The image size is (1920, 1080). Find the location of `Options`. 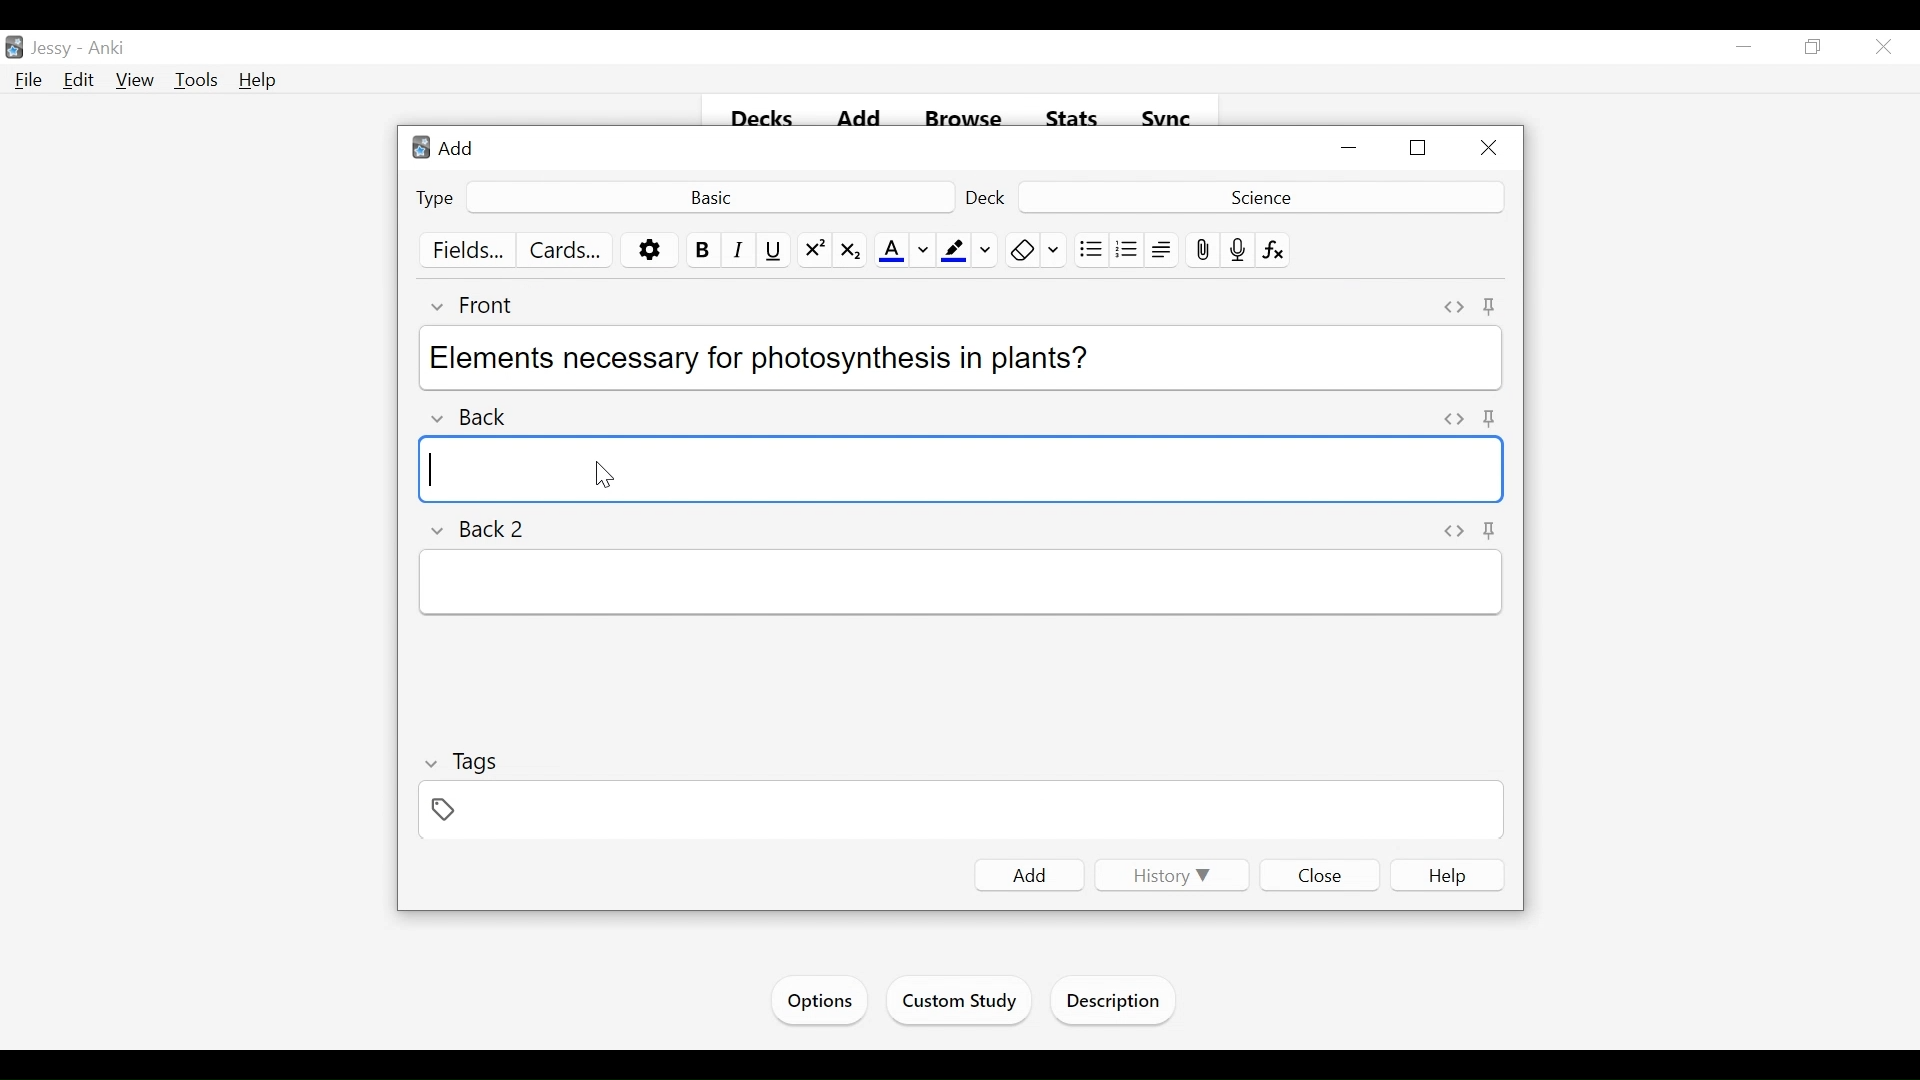

Options is located at coordinates (650, 251).